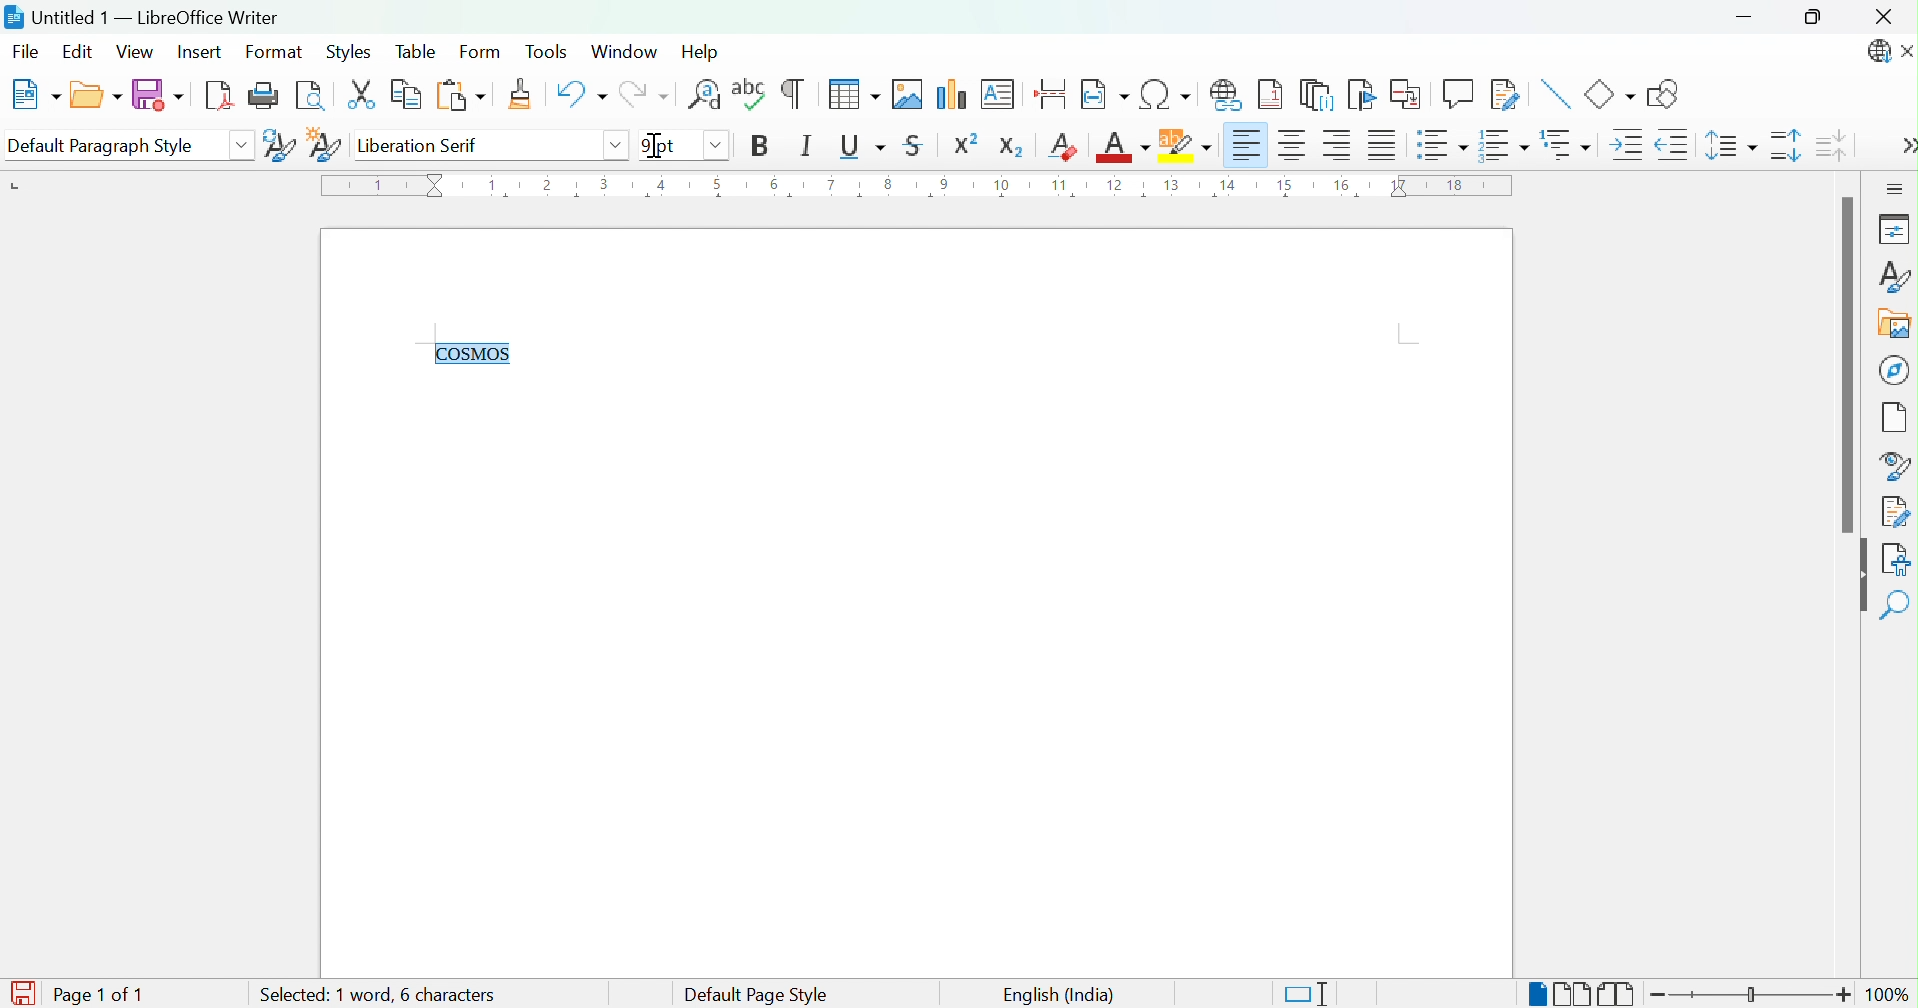 This screenshot has height=1008, width=1918. What do you see at coordinates (663, 146) in the screenshot?
I see `9 pt` at bounding box center [663, 146].